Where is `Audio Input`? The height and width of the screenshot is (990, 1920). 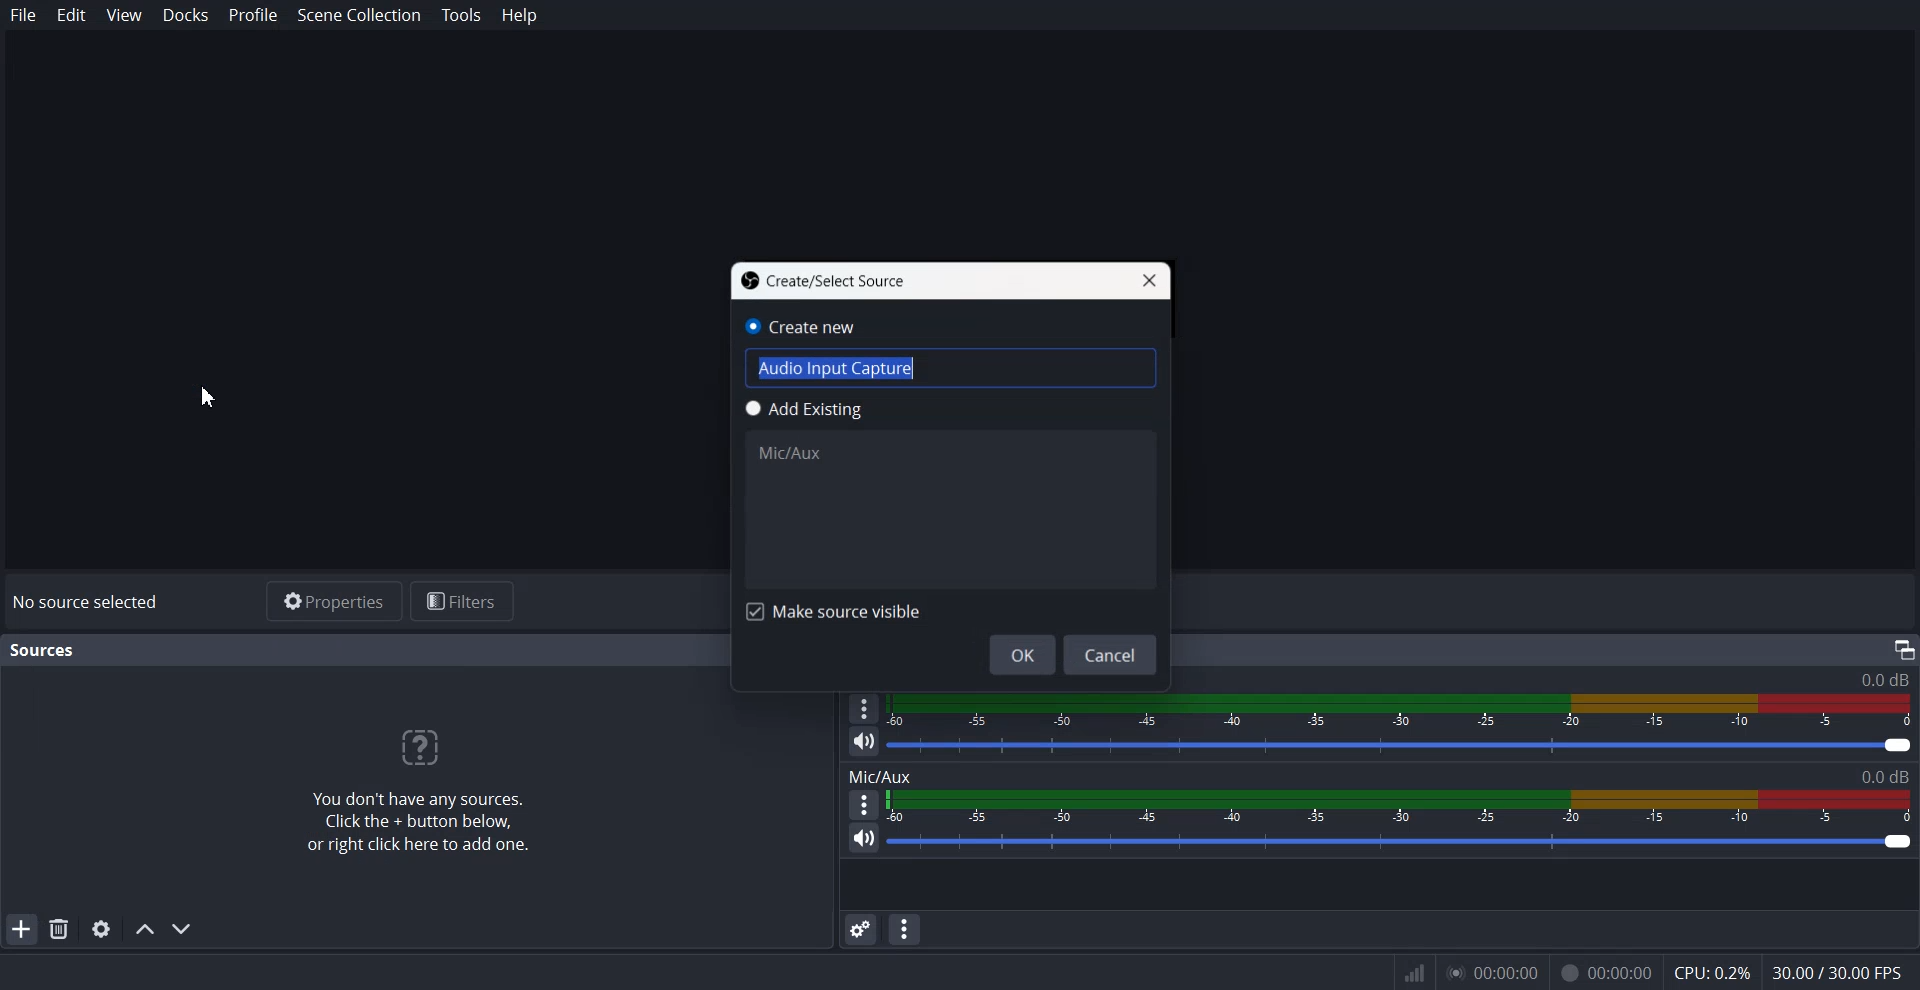 Audio Input is located at coordinates (836, 369).